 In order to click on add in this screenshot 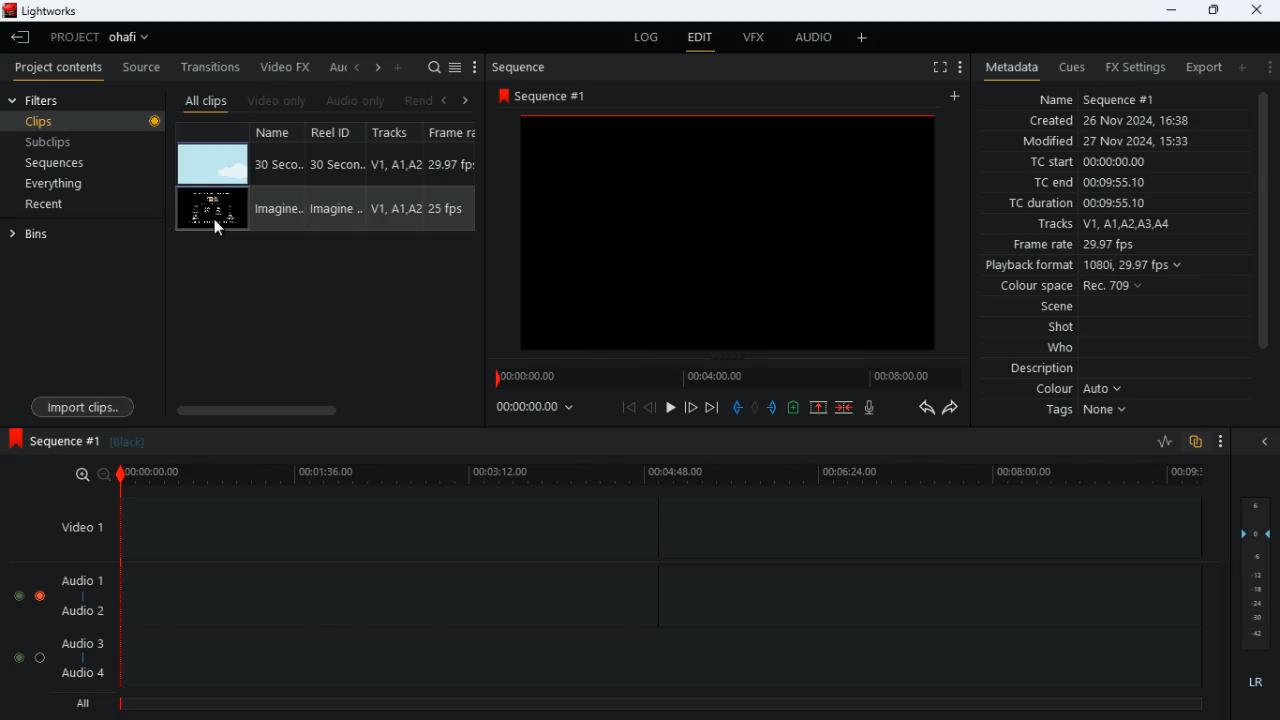, I will do `click(1247, 68)`.